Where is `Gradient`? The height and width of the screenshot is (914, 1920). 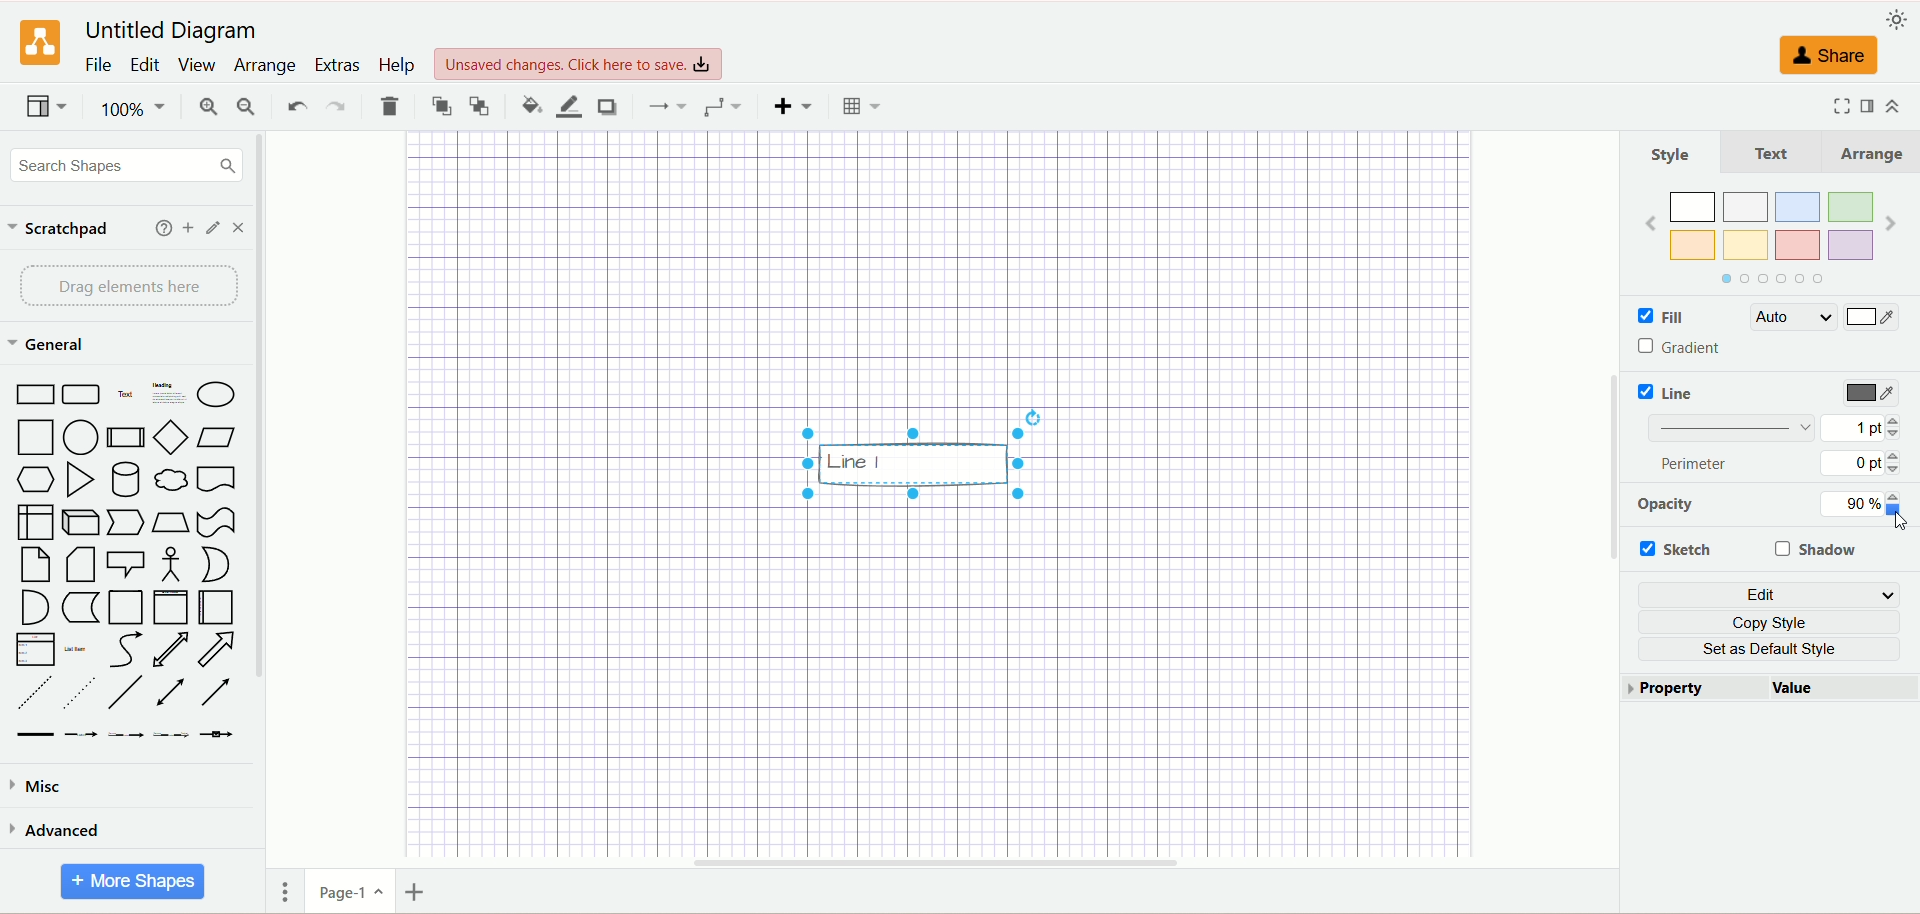
Gradient is located at coordinates (1693, 344).